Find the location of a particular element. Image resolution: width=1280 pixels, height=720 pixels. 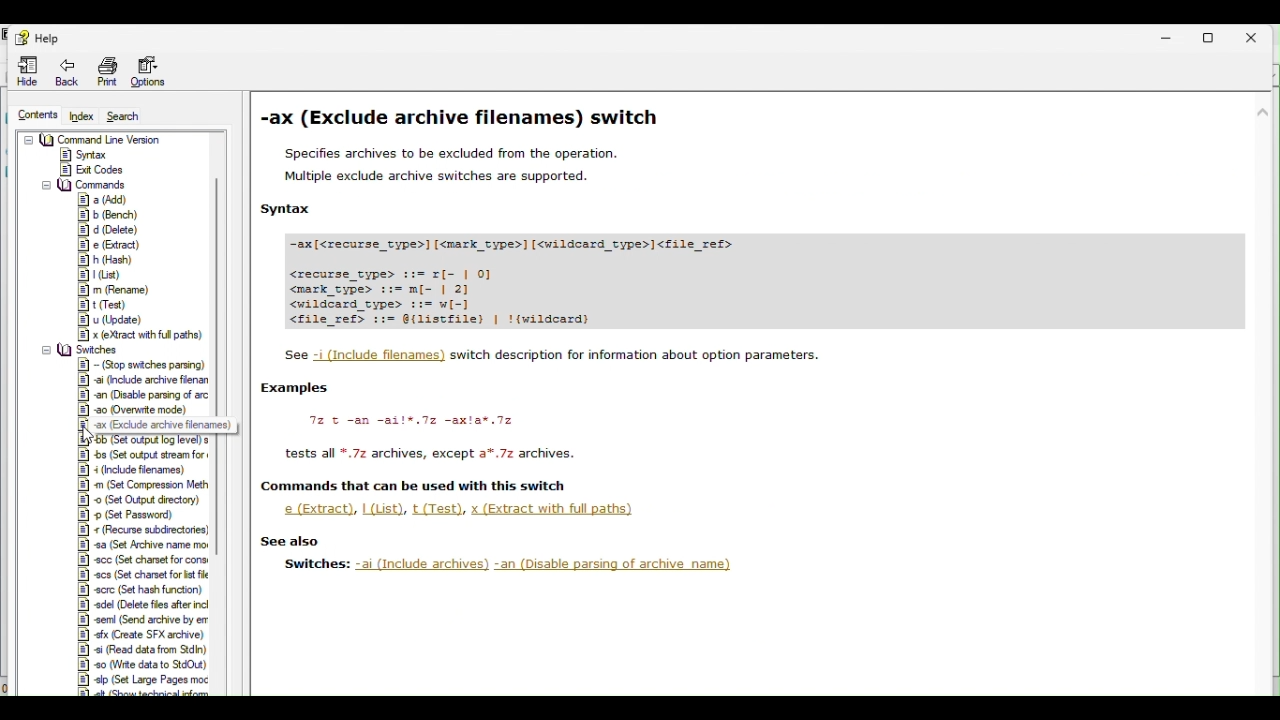

E] h (Hash) is located at coordinates (107, 260).